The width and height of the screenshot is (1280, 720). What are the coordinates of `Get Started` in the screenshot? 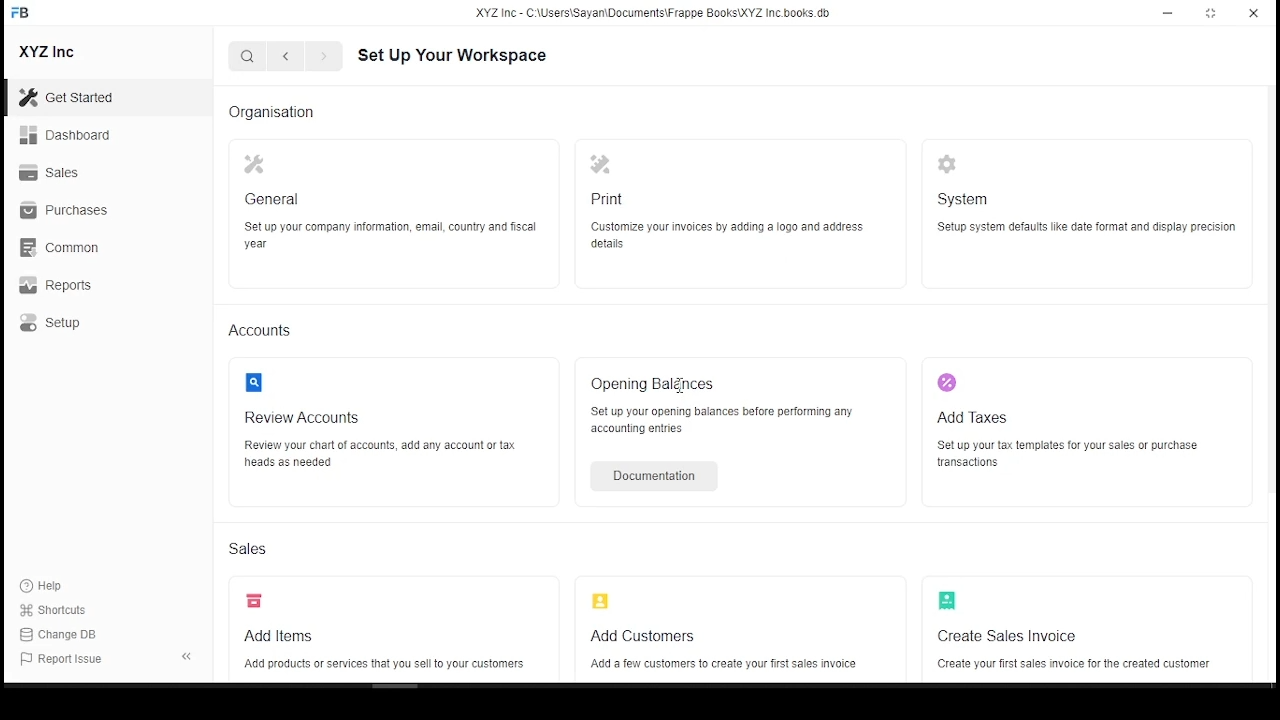 It's located at (73, 97).